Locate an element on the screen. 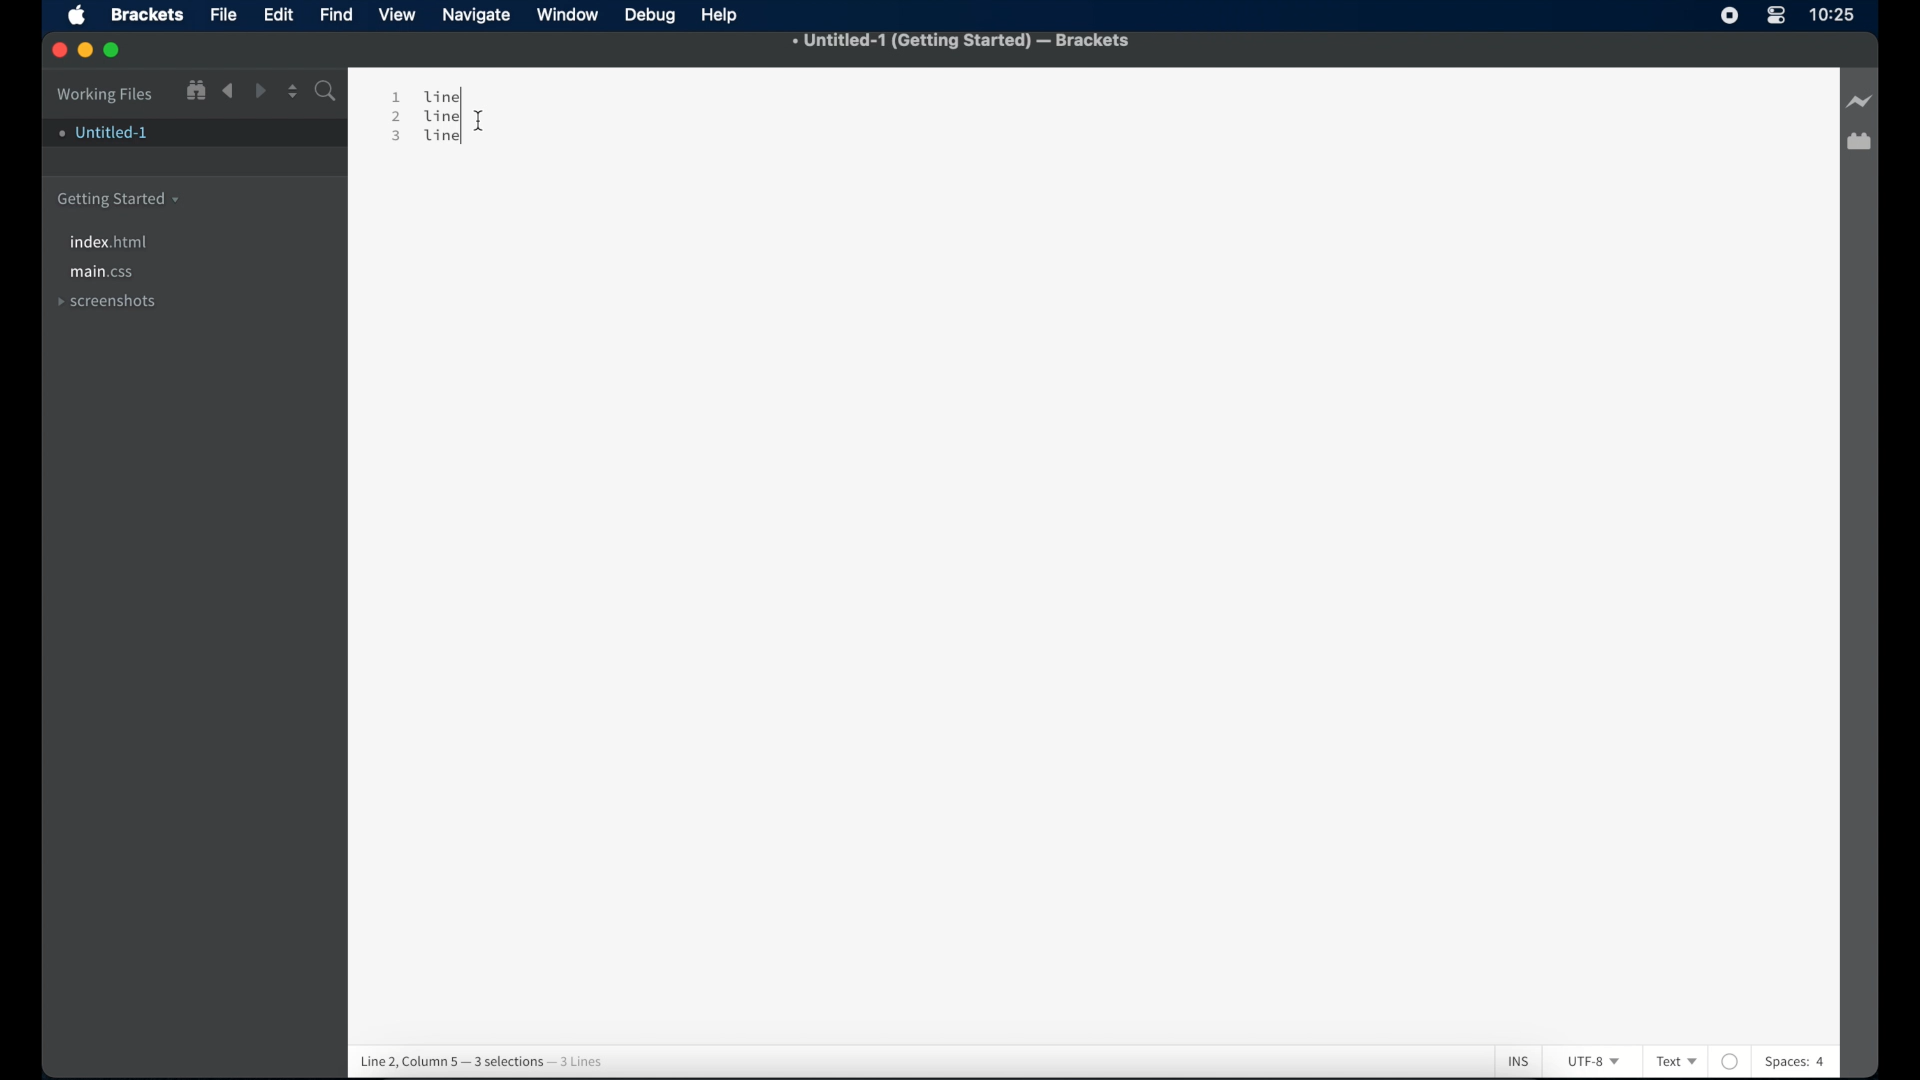 This screenshot has width=1920, height=1080. main.css is located at coordinates (103, 273).